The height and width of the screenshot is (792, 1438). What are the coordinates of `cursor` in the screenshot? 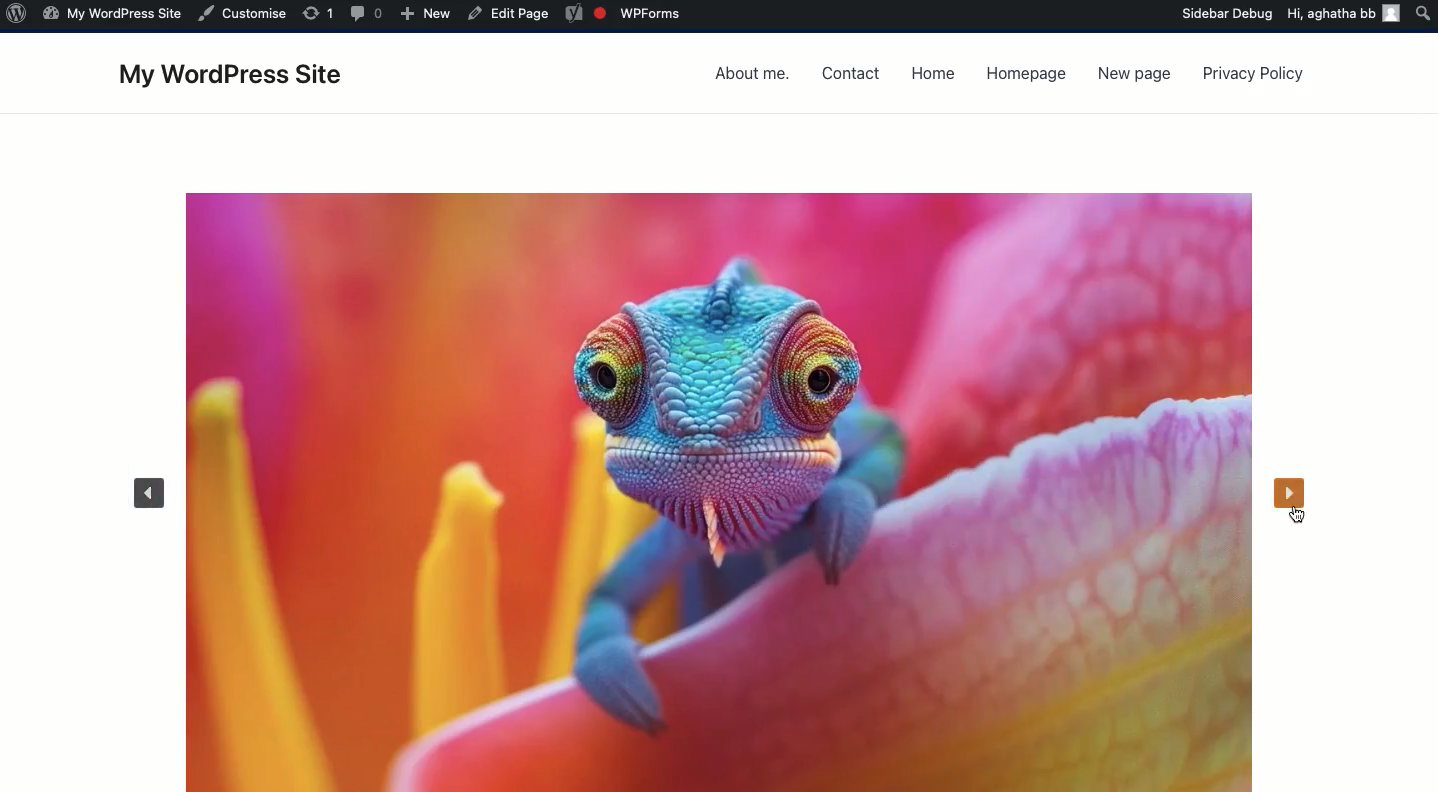 It's located at (1293, 517).